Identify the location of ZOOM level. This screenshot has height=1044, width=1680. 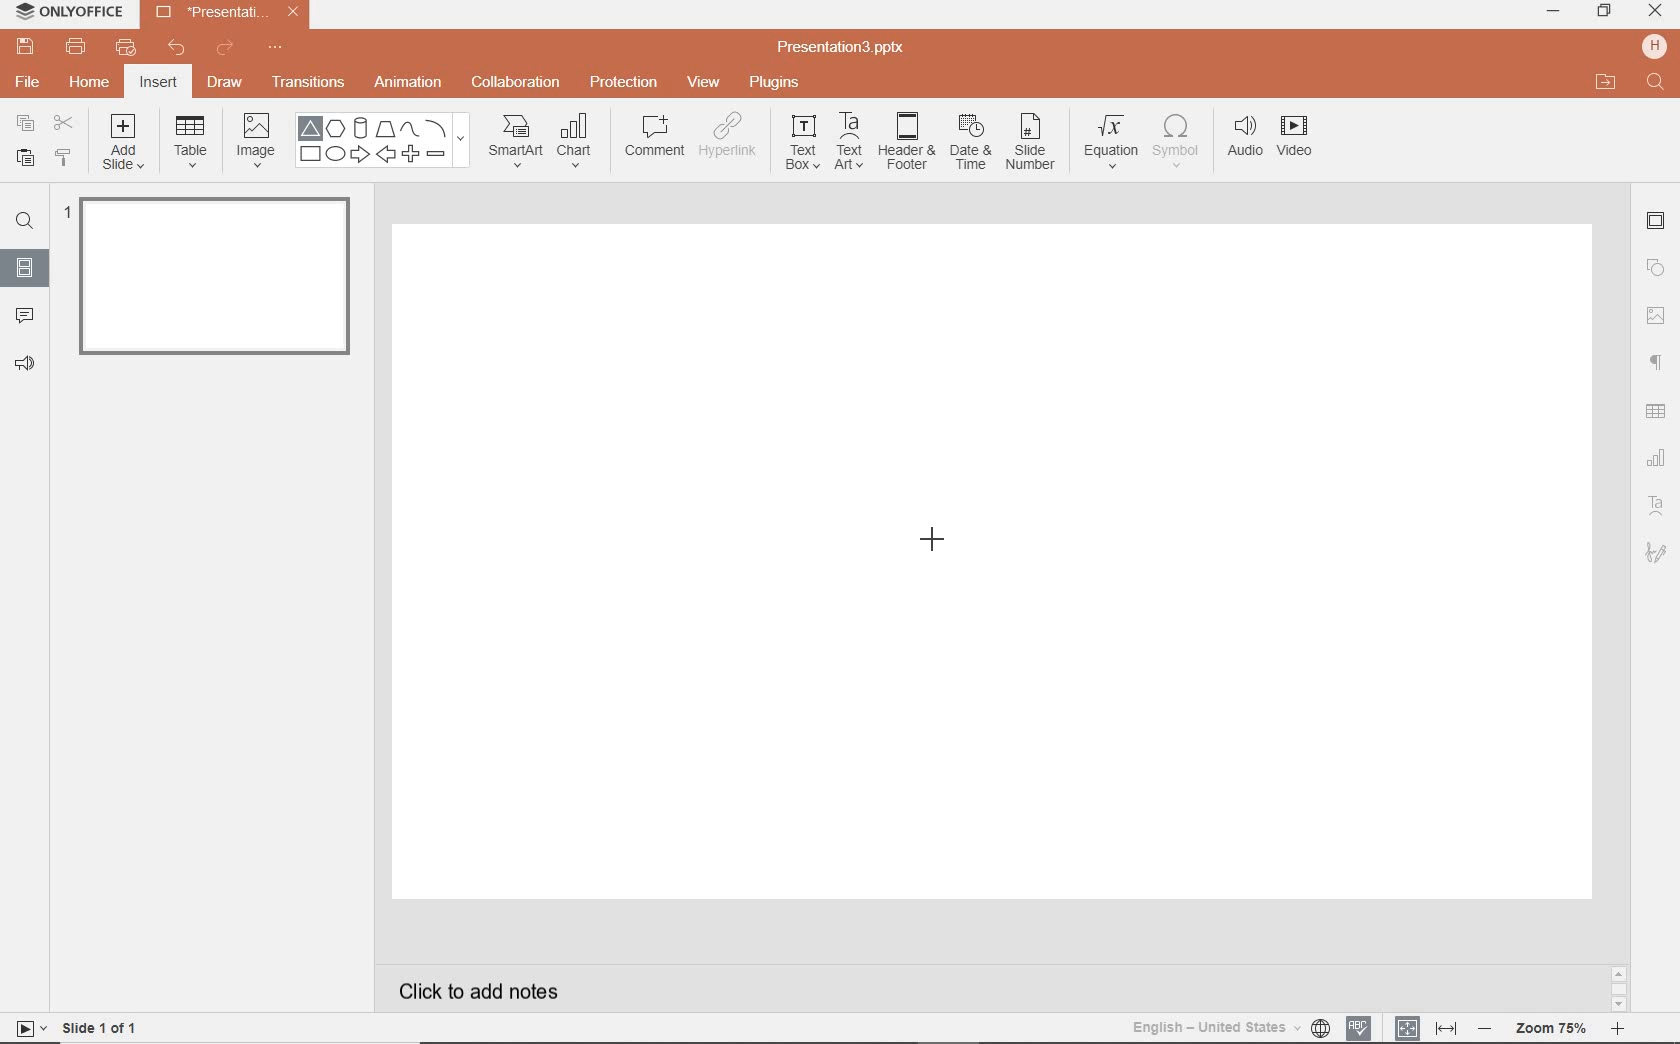
(1552, 1029).